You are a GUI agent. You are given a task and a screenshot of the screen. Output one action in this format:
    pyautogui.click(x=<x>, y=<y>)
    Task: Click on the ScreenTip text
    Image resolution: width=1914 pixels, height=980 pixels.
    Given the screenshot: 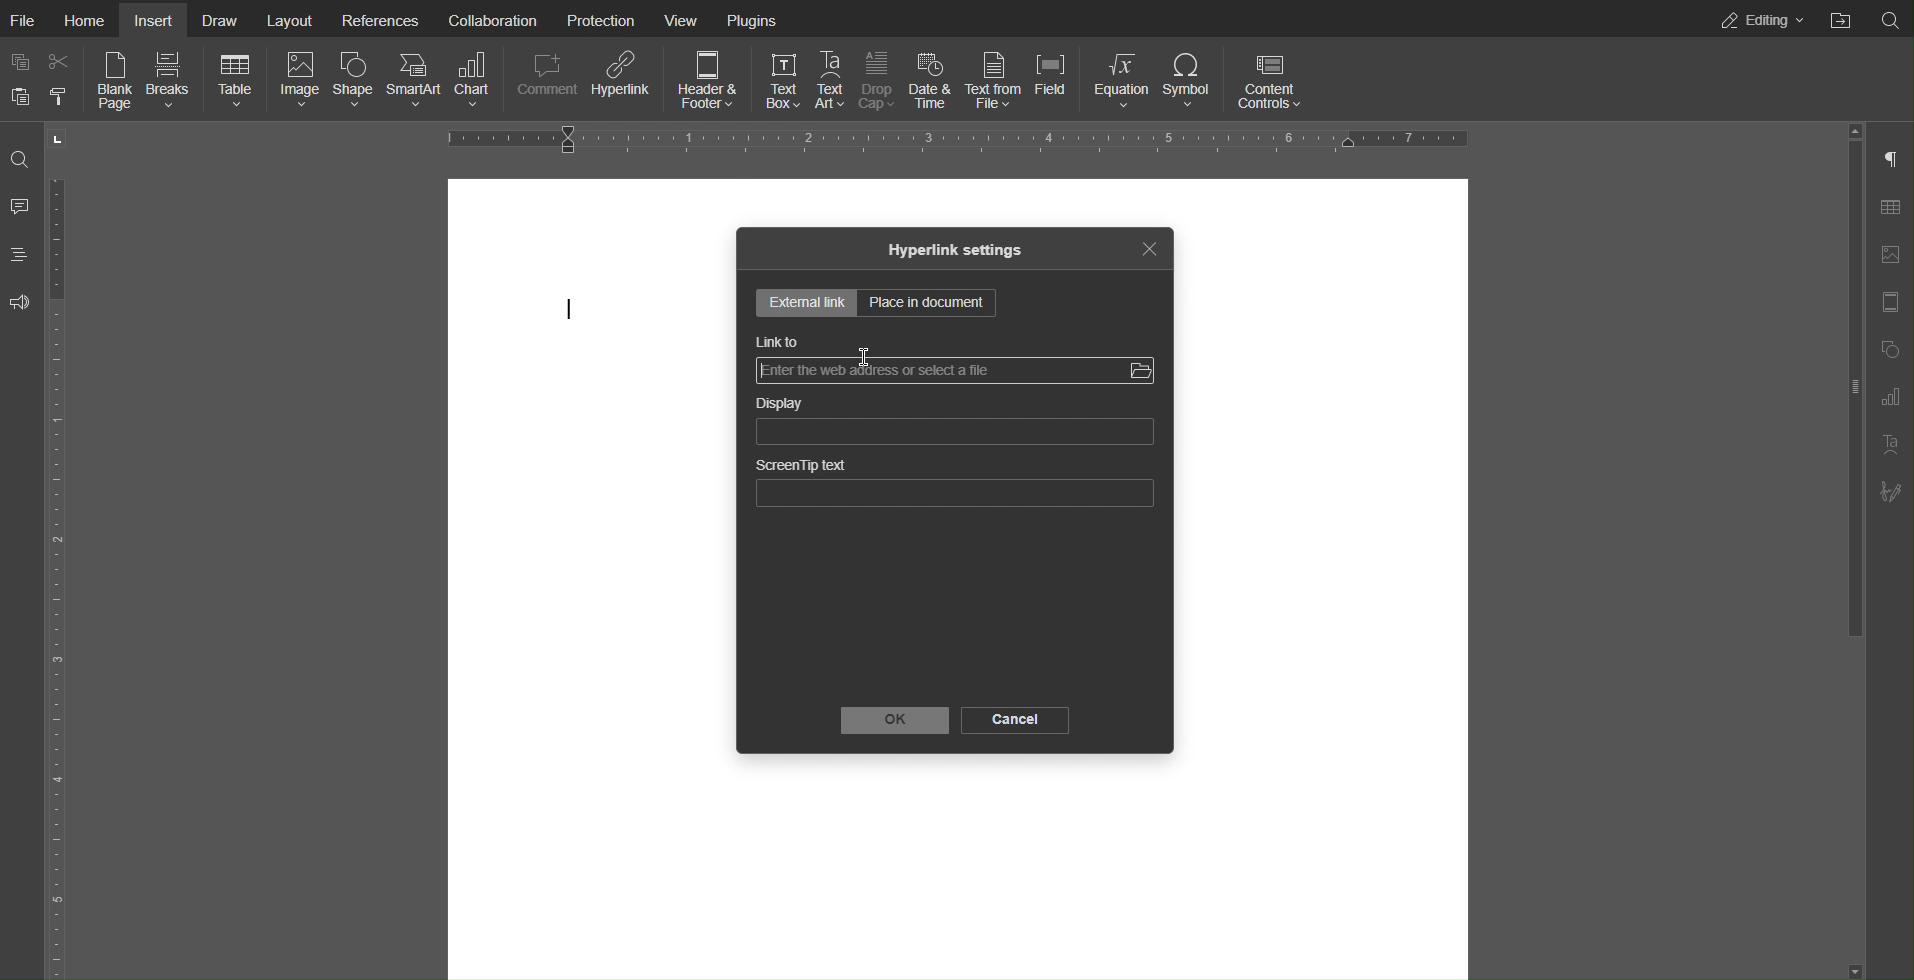 What is the action you would take?
    pyautogui.click(x=801, y=466)
    